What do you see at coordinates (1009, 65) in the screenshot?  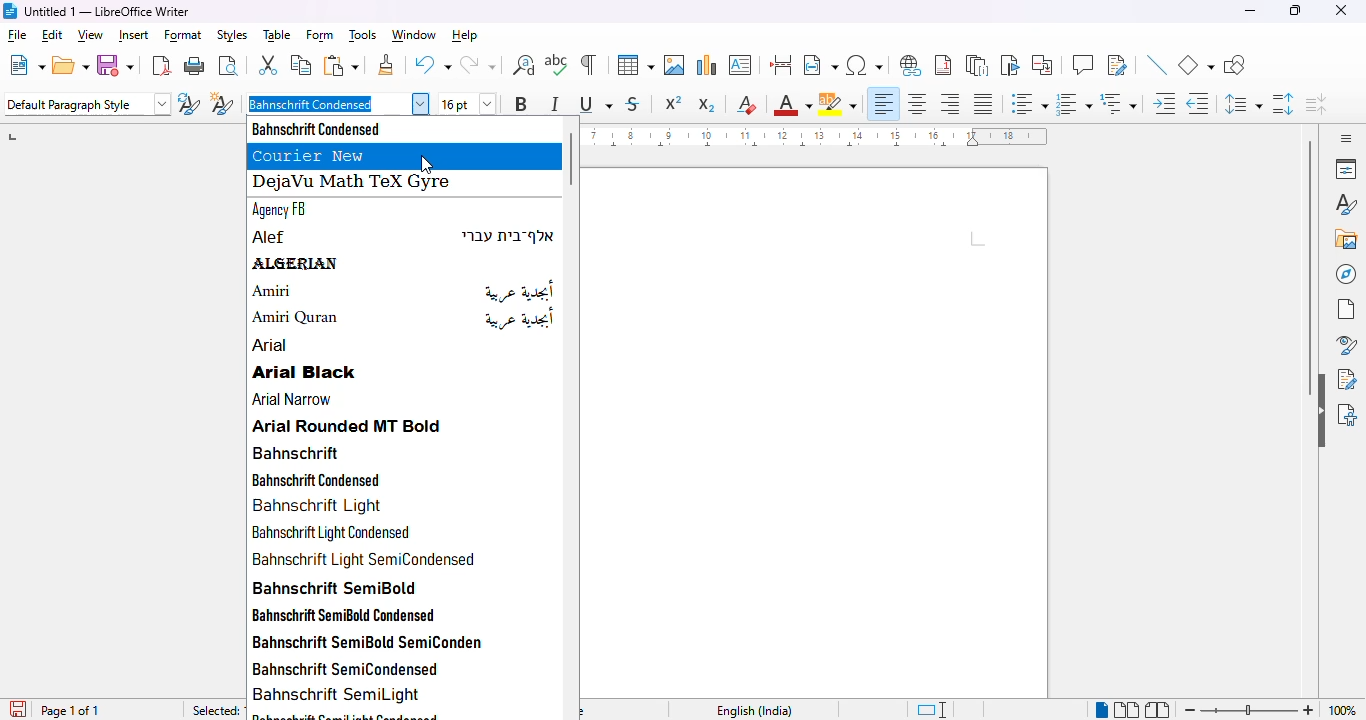 I see `insert bookmark` at bounding box center [1009, 65].